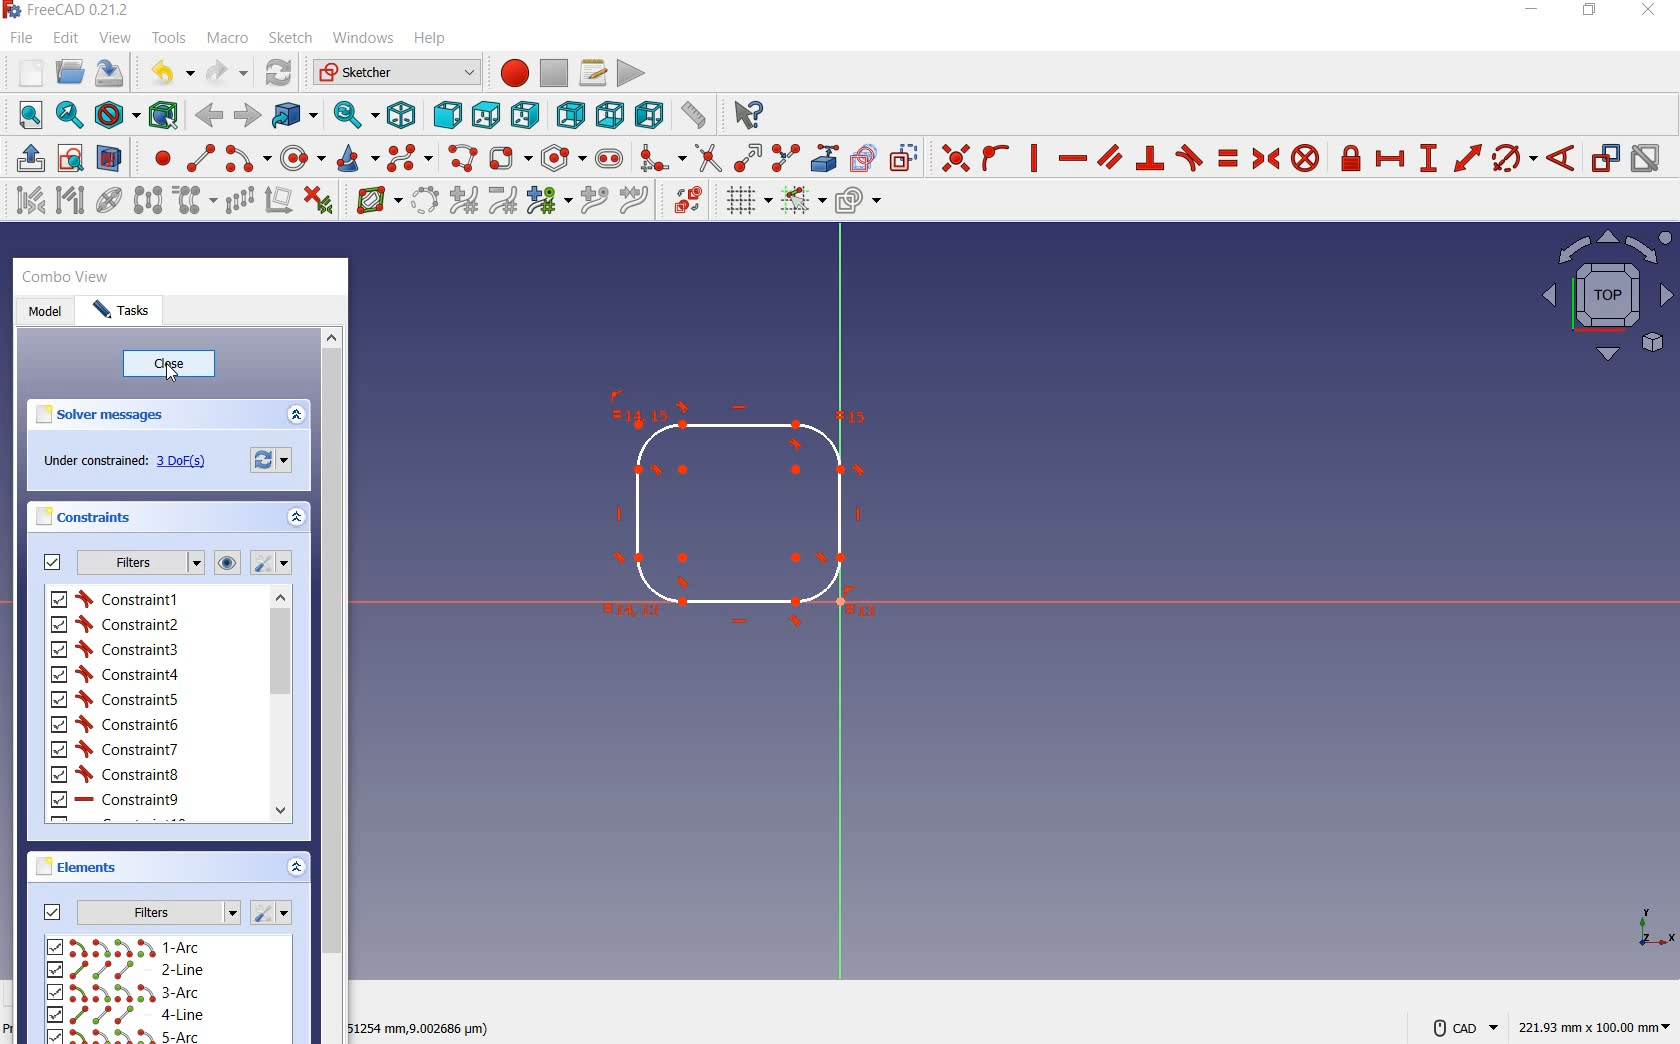 The width and height of the screenshot is (1680, 1044). What do you see at coordinates (593, 72) in the screenshot?
I see `macros` at bounding box center [593, 72].